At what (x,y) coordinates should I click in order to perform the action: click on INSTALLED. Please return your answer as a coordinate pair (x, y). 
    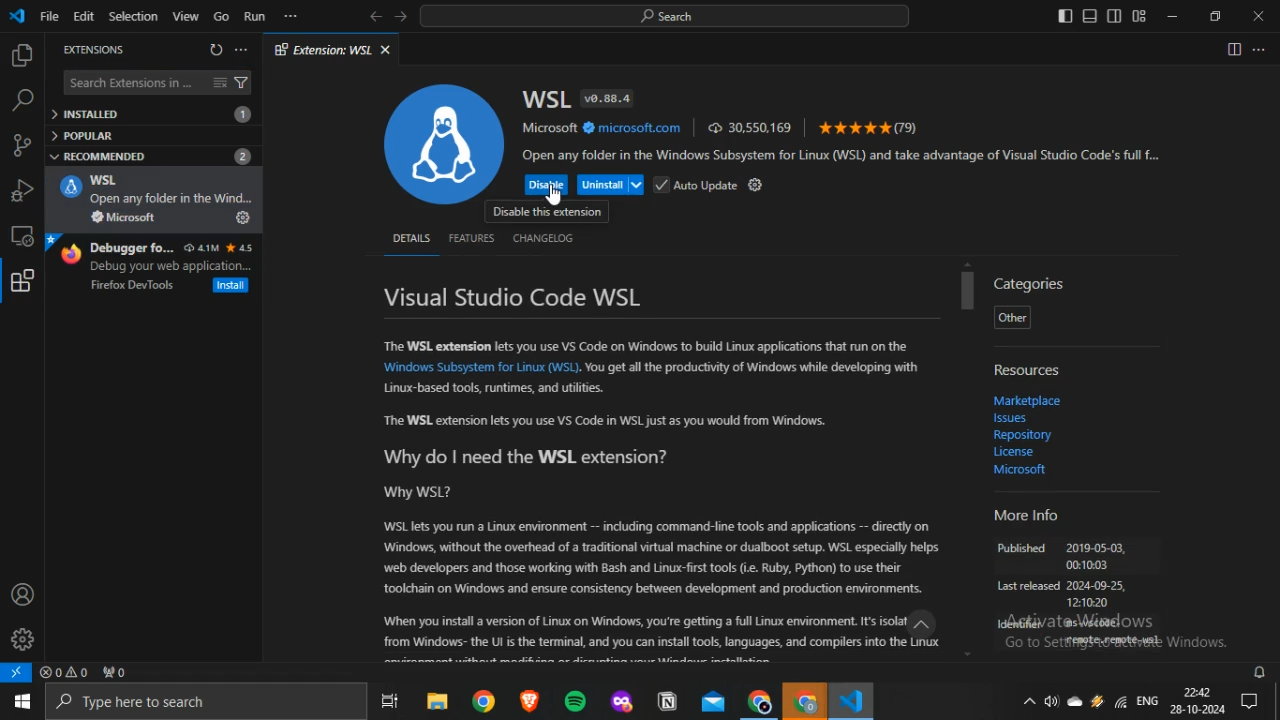
    Looking at the image, I should click on (151, 114).